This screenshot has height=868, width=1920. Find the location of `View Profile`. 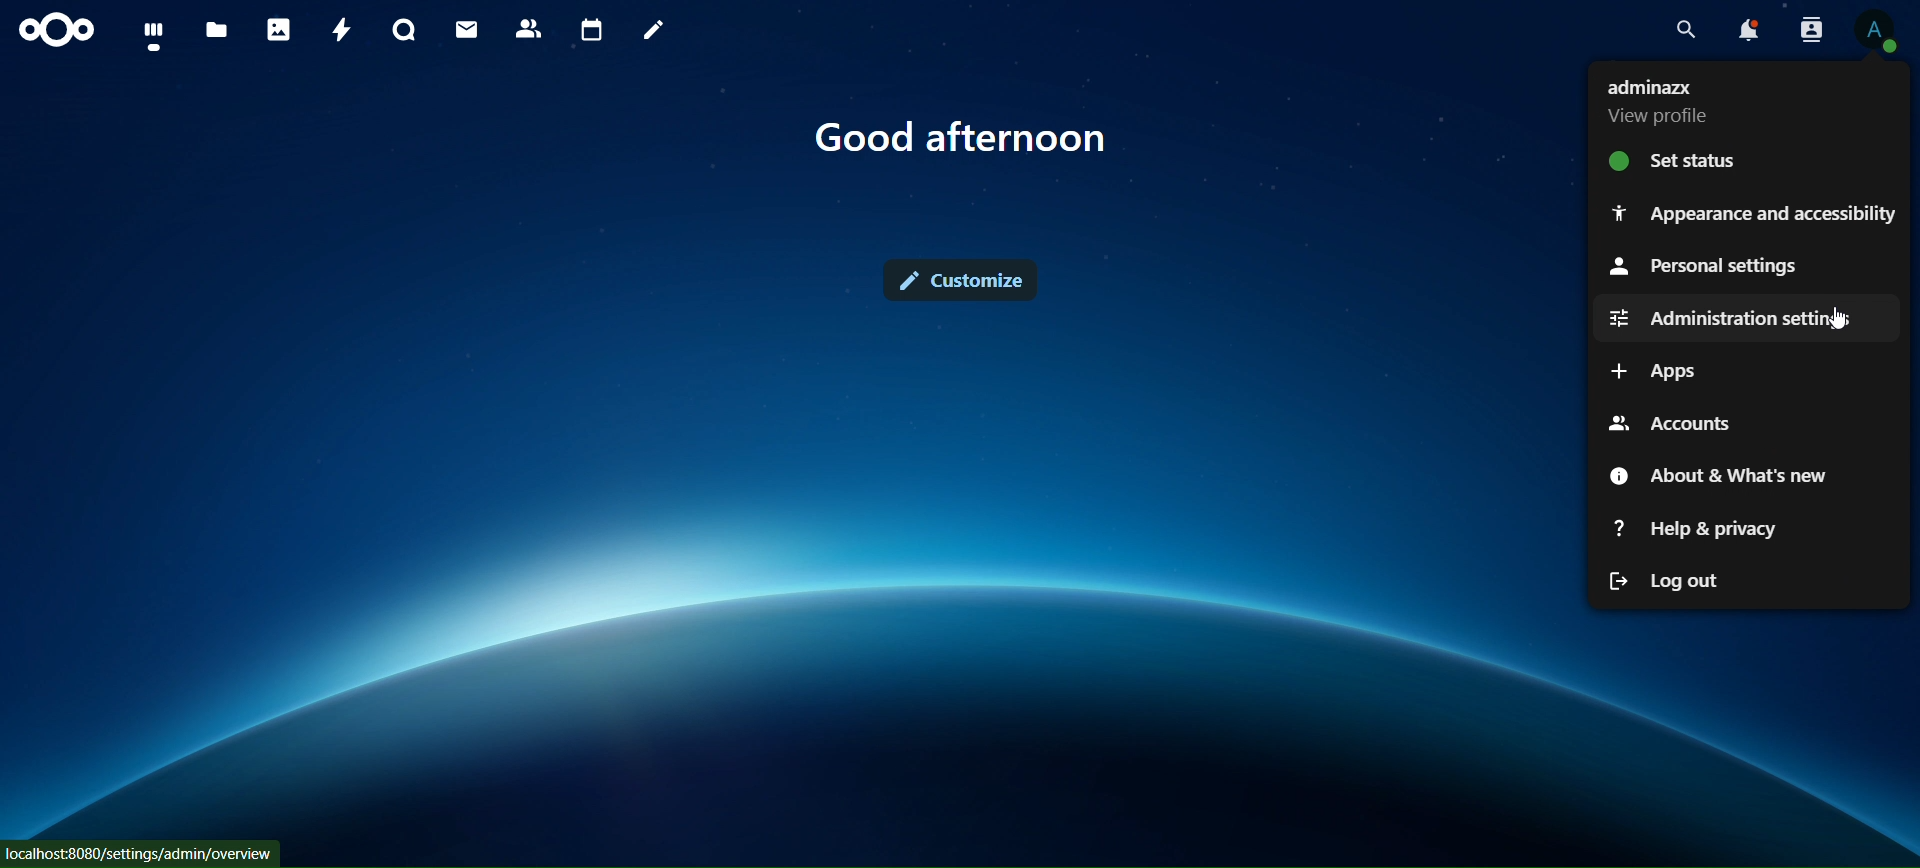

View Profile is located at coordinates (1878, 31).